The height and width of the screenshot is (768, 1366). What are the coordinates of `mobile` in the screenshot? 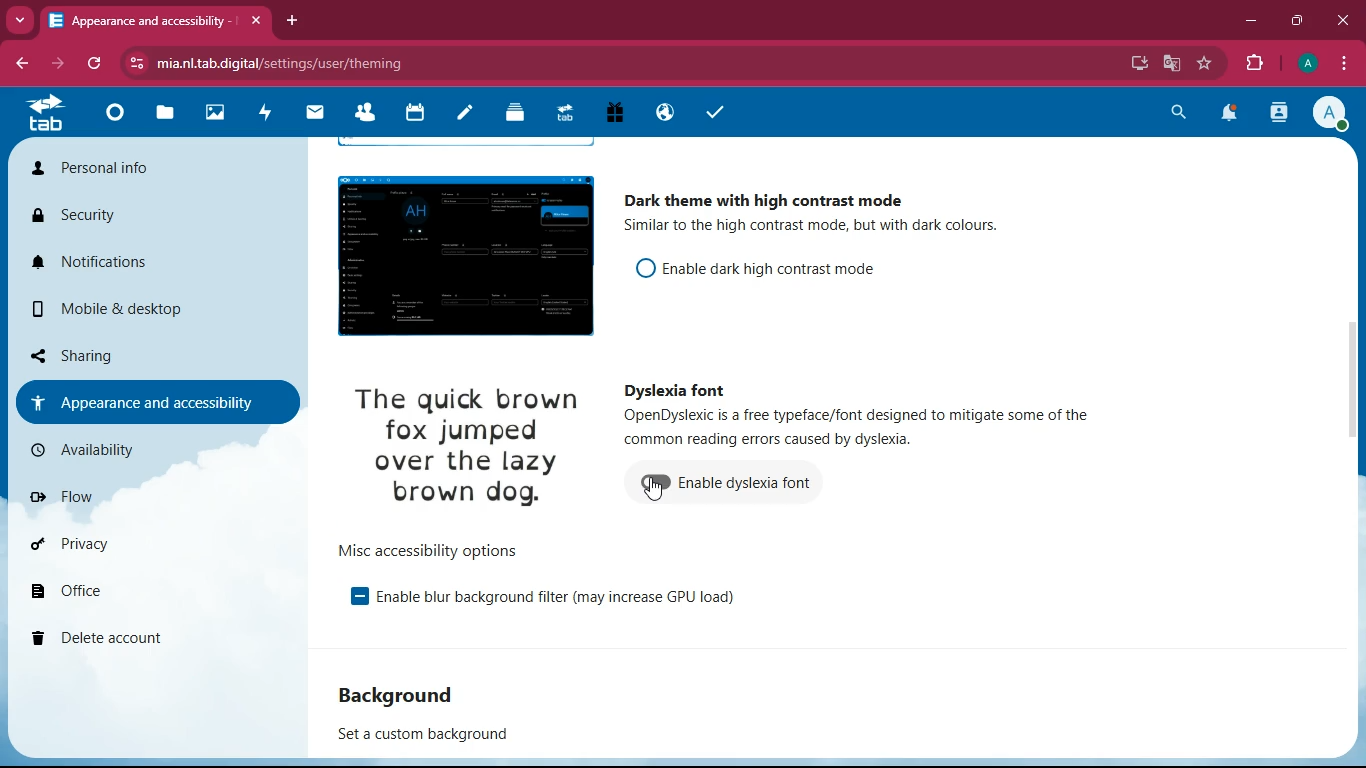 It's located at (137, 308).